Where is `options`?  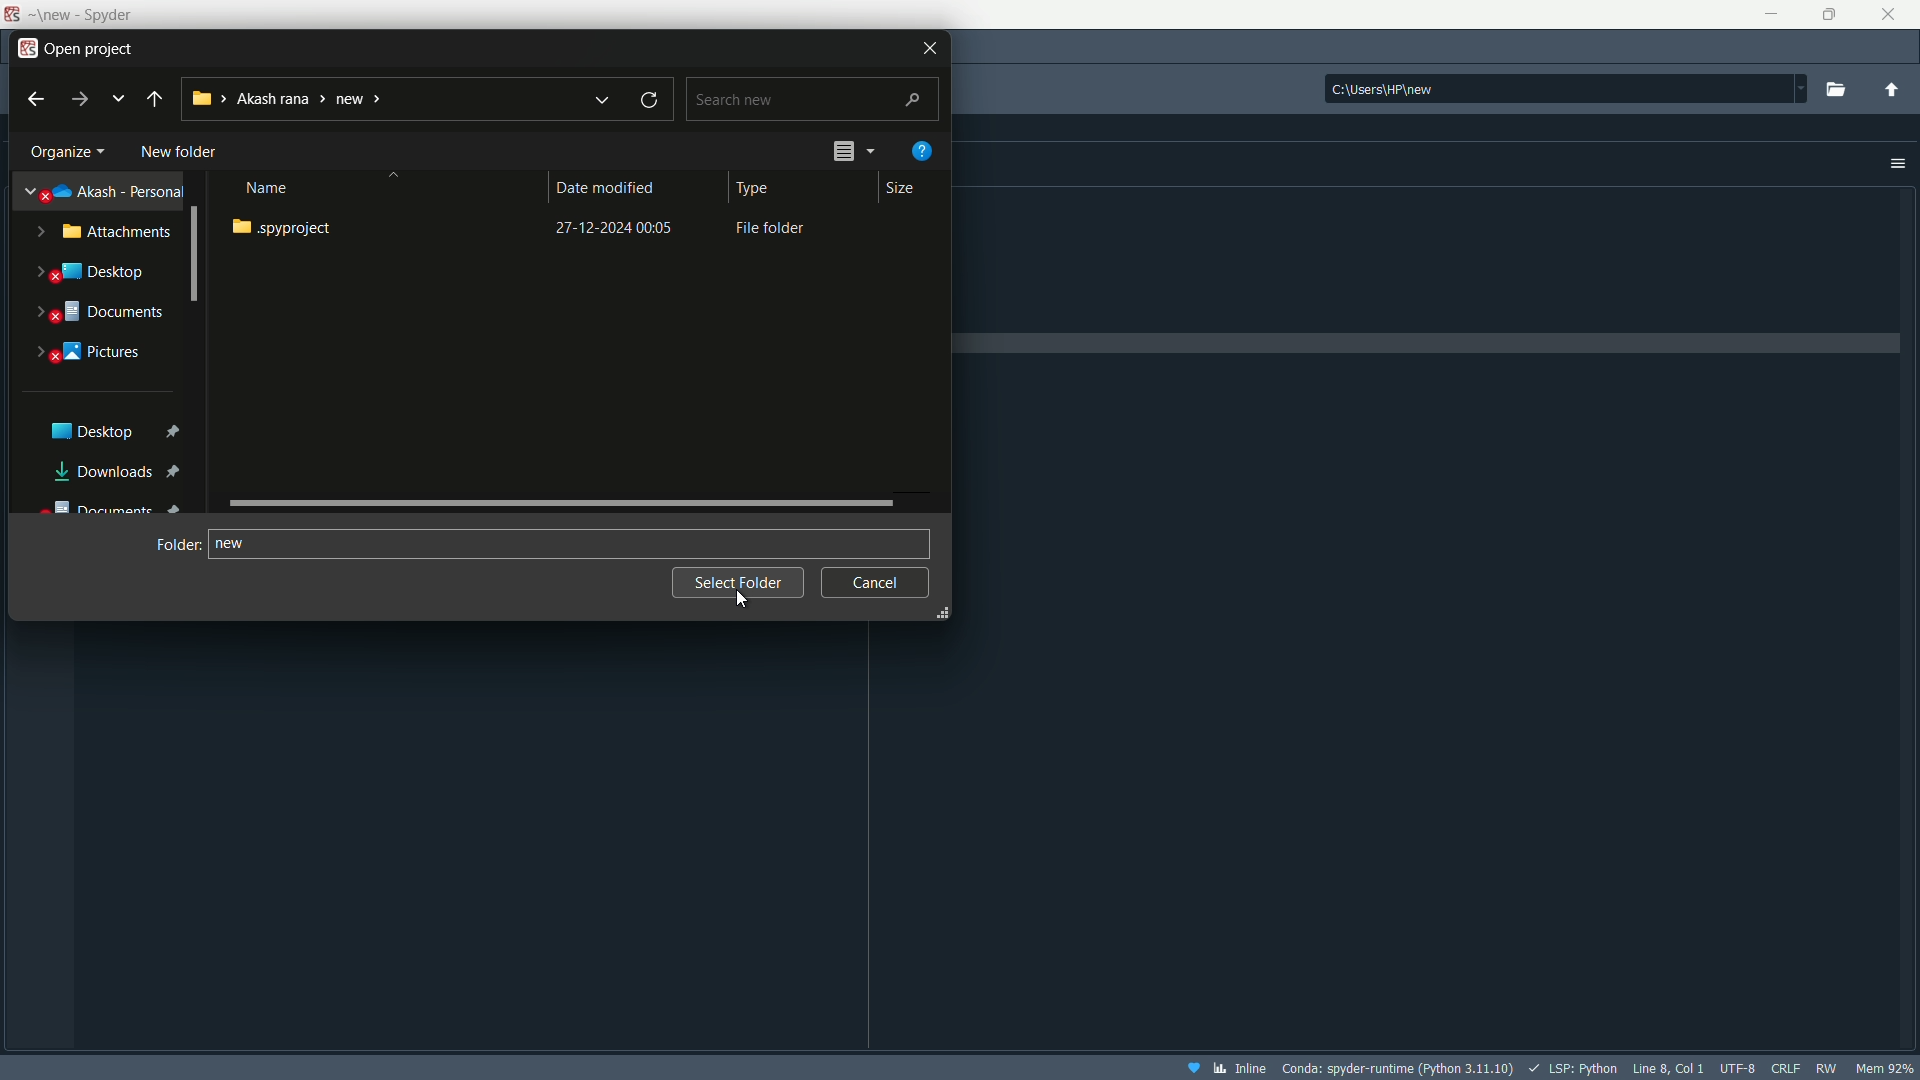
options is located at coordinates (1897, 164).